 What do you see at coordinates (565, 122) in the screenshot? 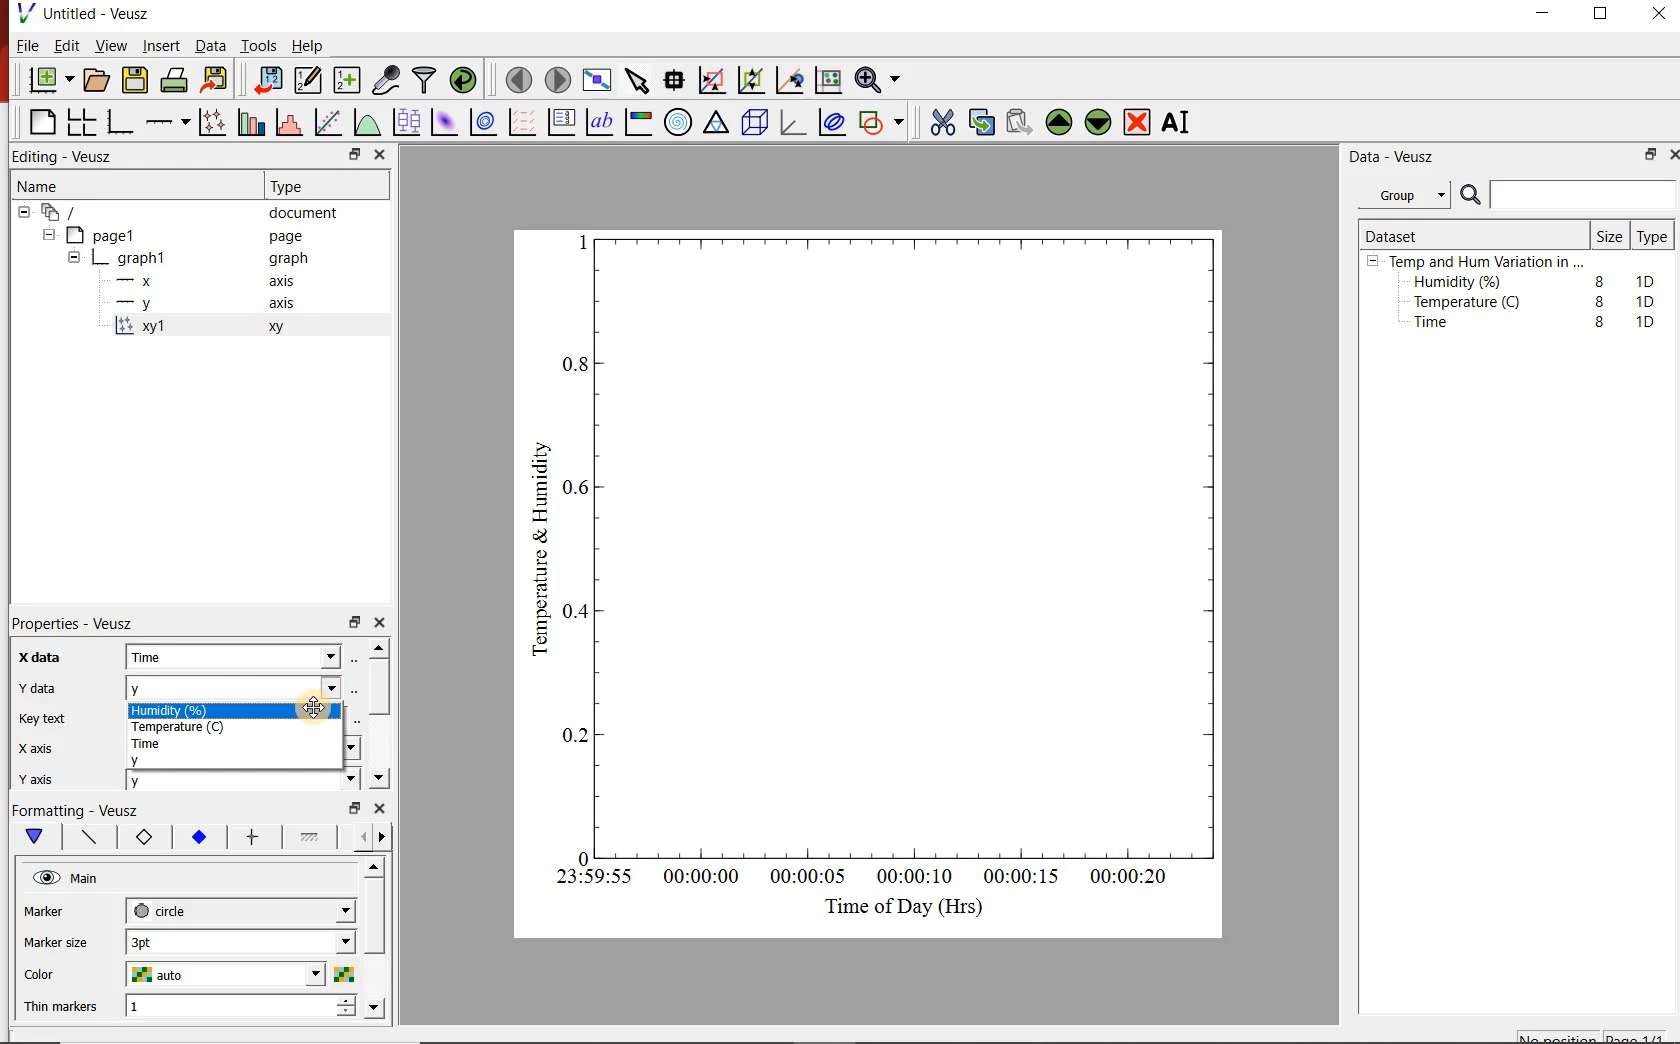
I see `plot key` at bounding box center [565, 122].